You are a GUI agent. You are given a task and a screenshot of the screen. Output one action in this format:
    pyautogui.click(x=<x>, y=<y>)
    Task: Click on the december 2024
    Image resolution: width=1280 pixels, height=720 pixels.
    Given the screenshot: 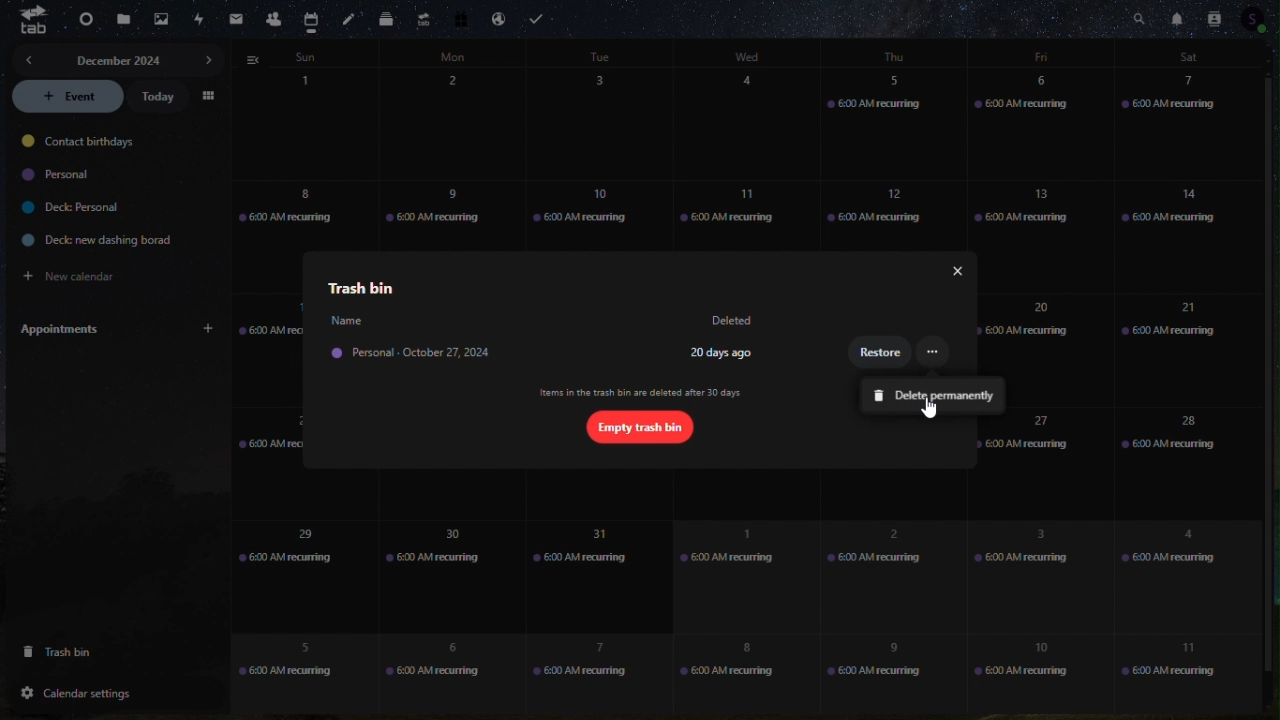 What is the action you would take?
    pyautogui.click(x=119, y=58)
    